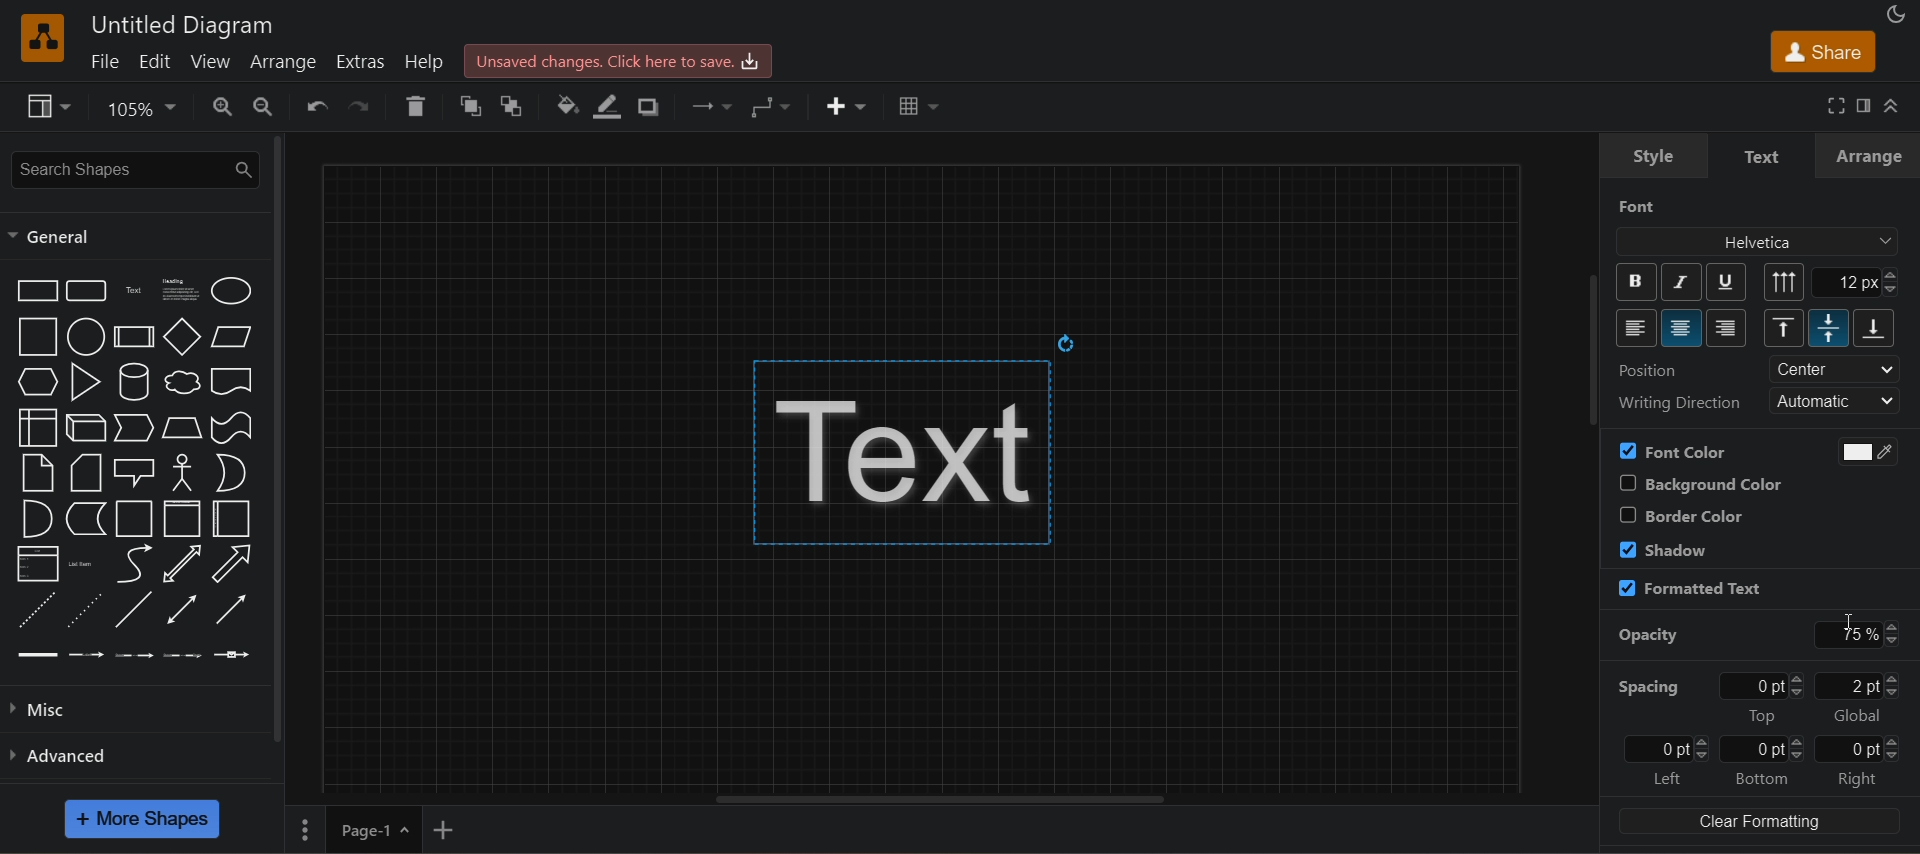 Image resolution: width=1920 pixels, height=854 pixels. I want to click on border color, so click(1680, 515).